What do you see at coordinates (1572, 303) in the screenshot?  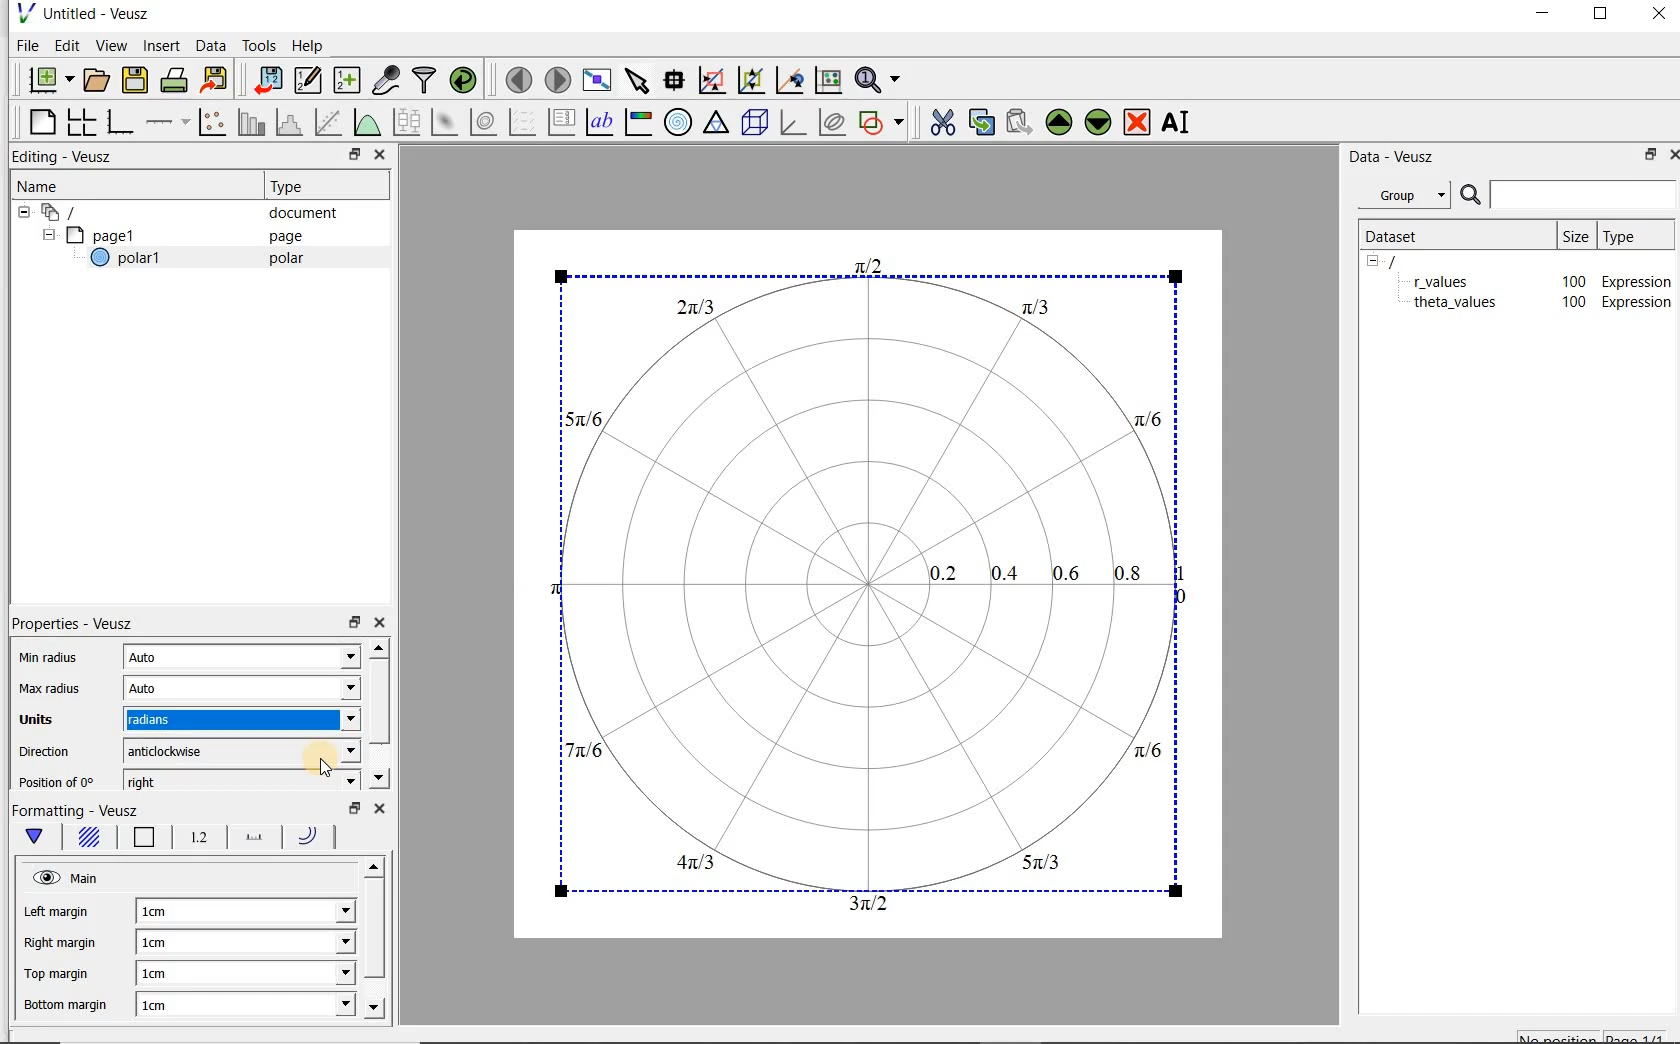 I see `100` at bounding box center [1572, 303].